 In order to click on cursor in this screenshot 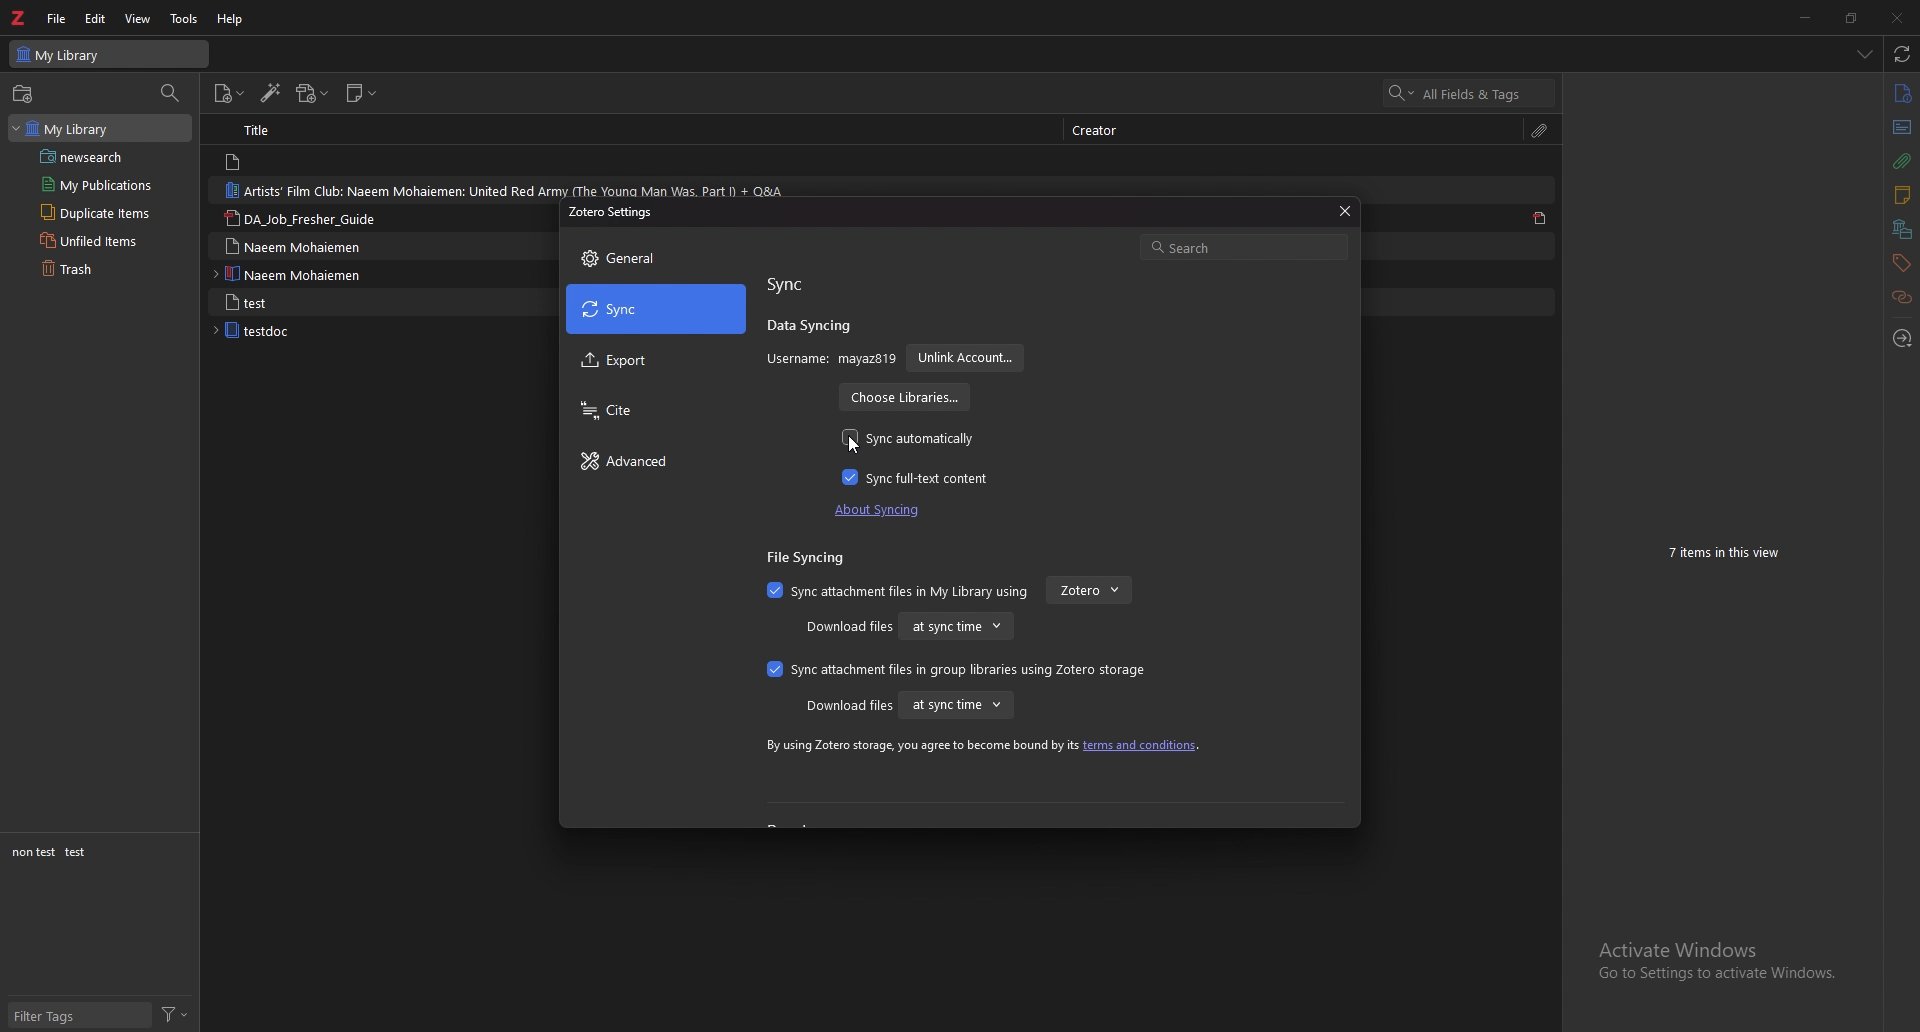, I will do `click(852, 445)`.